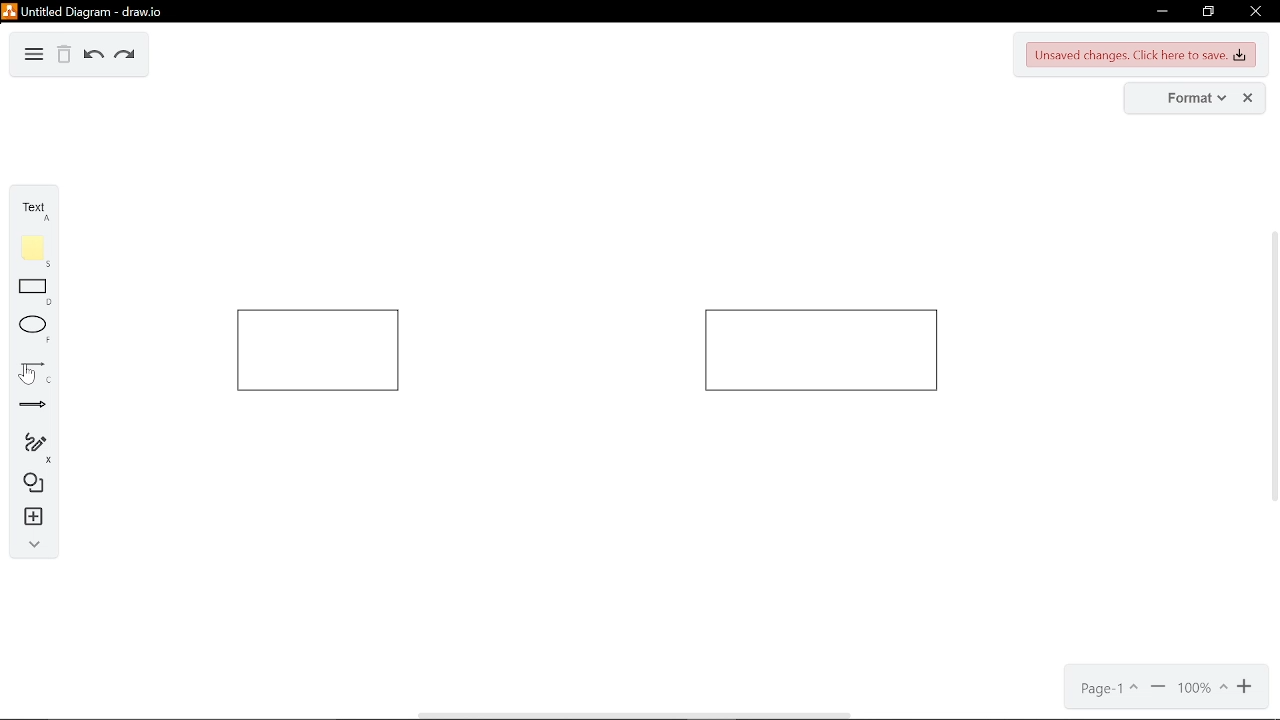  Describe the element at coordinates (1248, 98) in the screenshot. I see `close` at that location.